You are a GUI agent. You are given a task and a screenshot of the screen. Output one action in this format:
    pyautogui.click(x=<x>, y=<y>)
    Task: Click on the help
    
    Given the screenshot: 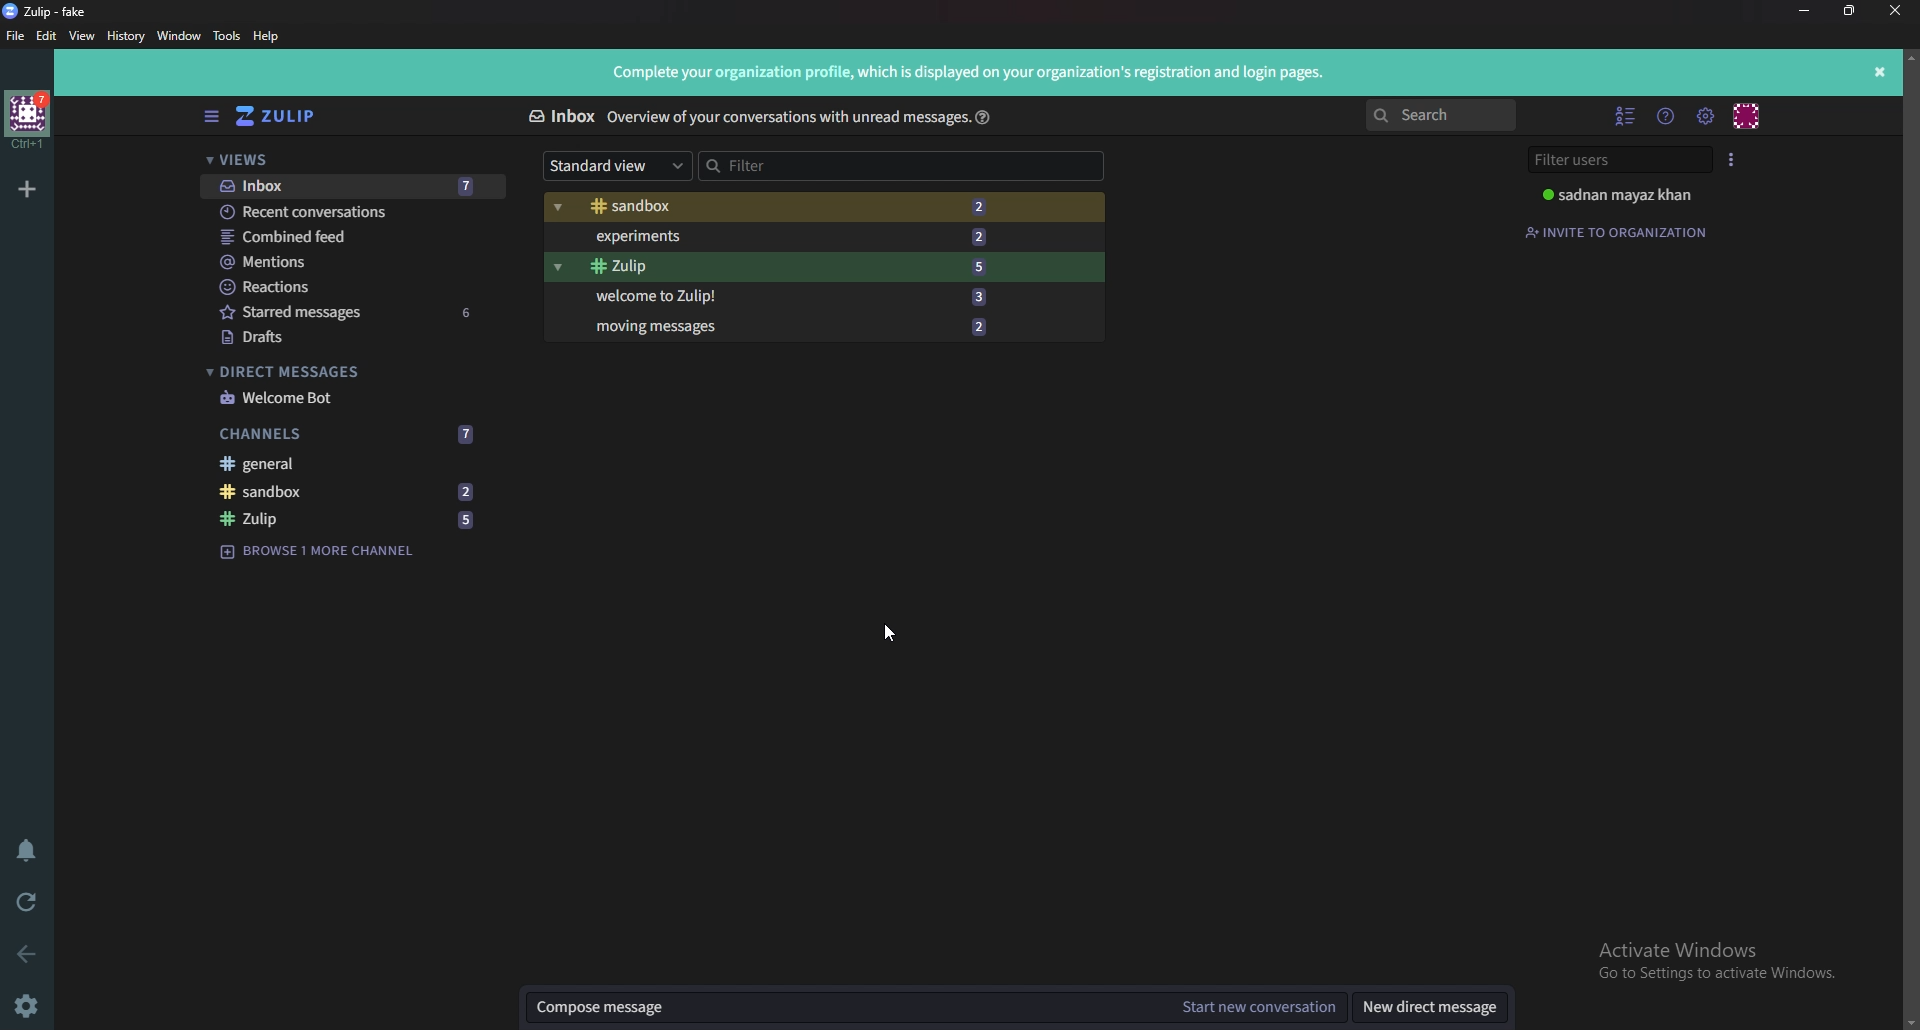 What is the action you would take?
    pyautogui.click(x=985, y=114)
    